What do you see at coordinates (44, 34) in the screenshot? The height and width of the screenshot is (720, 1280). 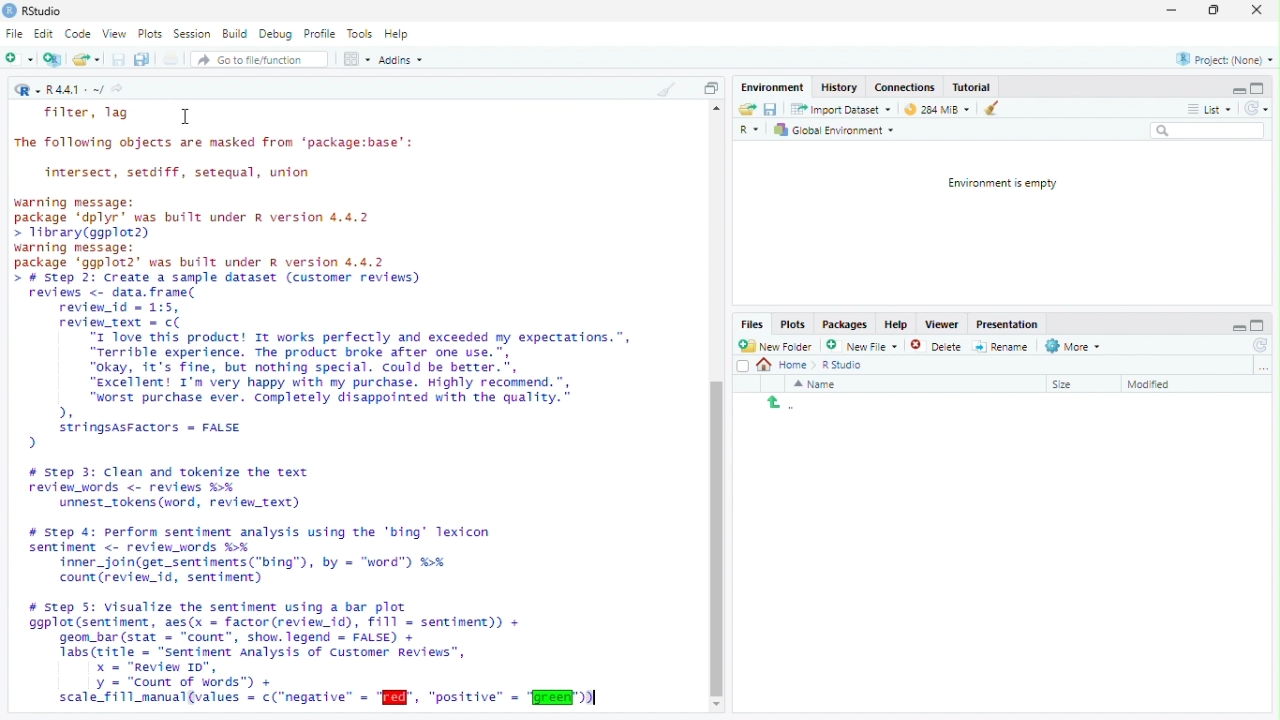 I see `Edit` at bounding box center [44, 34].